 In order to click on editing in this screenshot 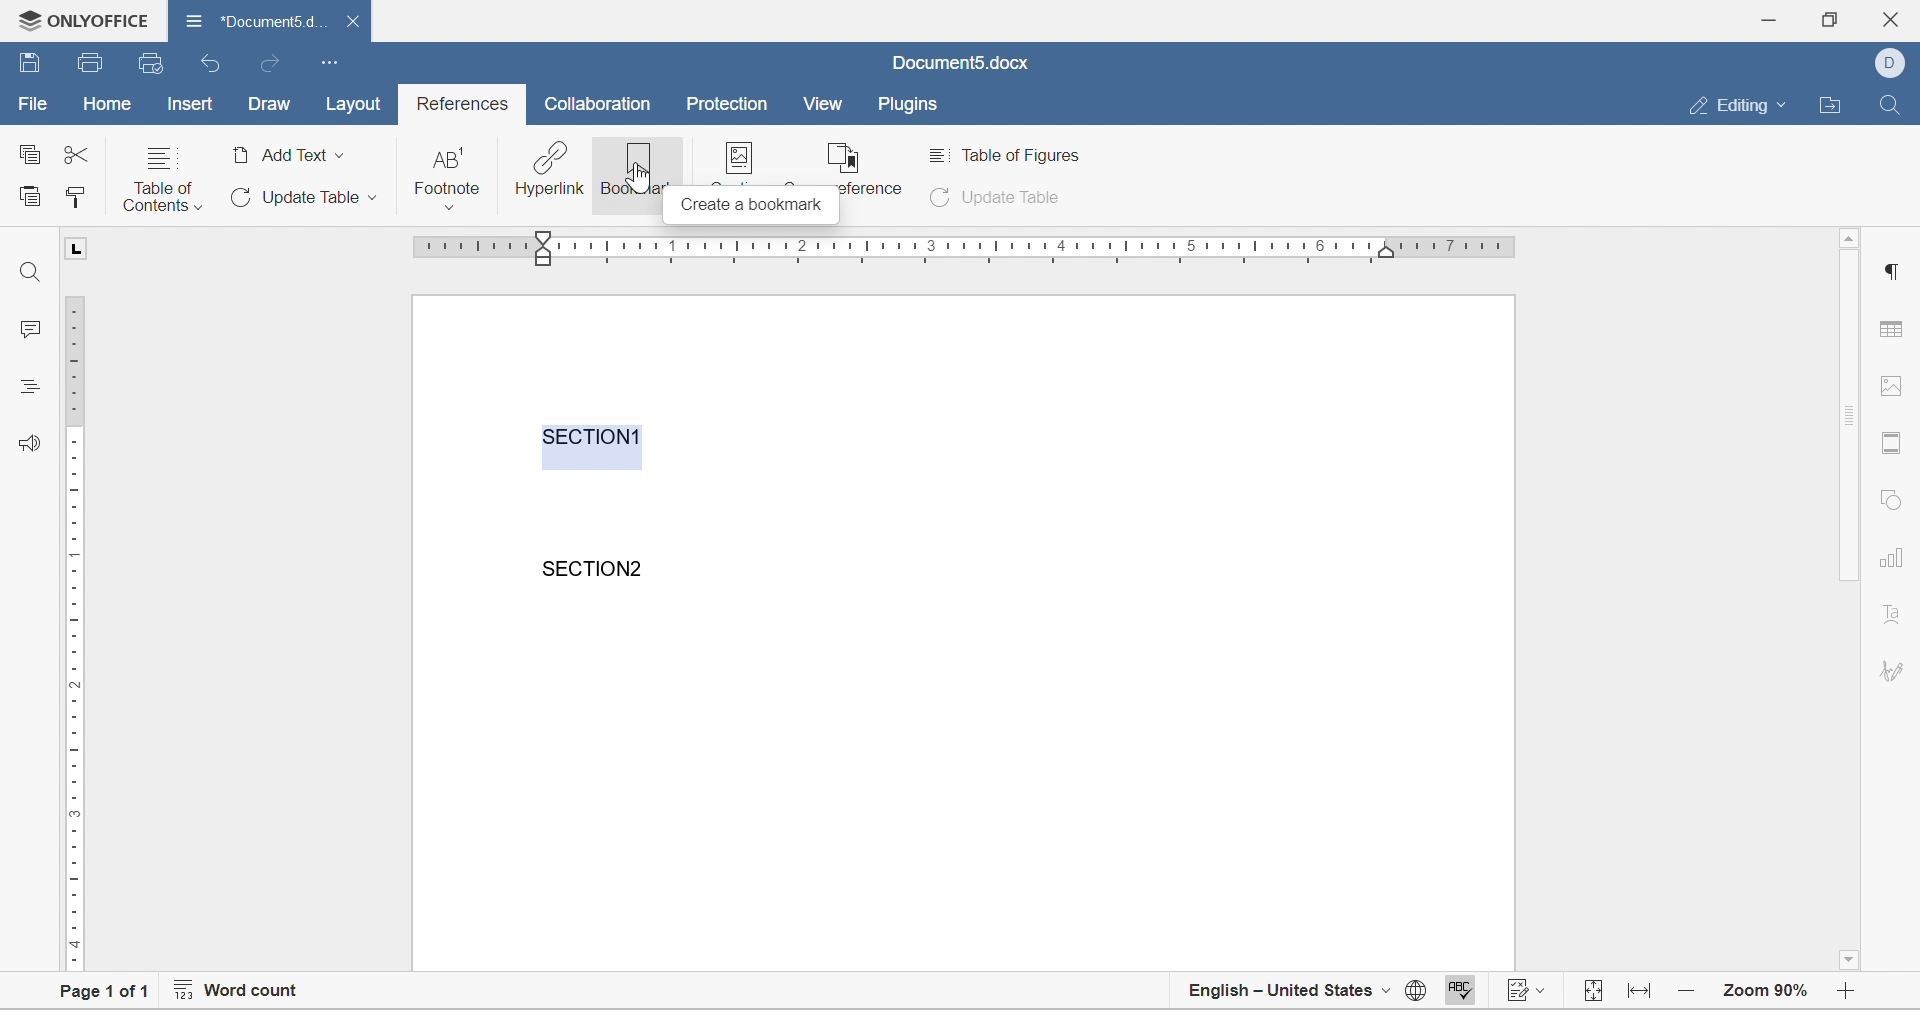, I will do `click(1744, 106)`.